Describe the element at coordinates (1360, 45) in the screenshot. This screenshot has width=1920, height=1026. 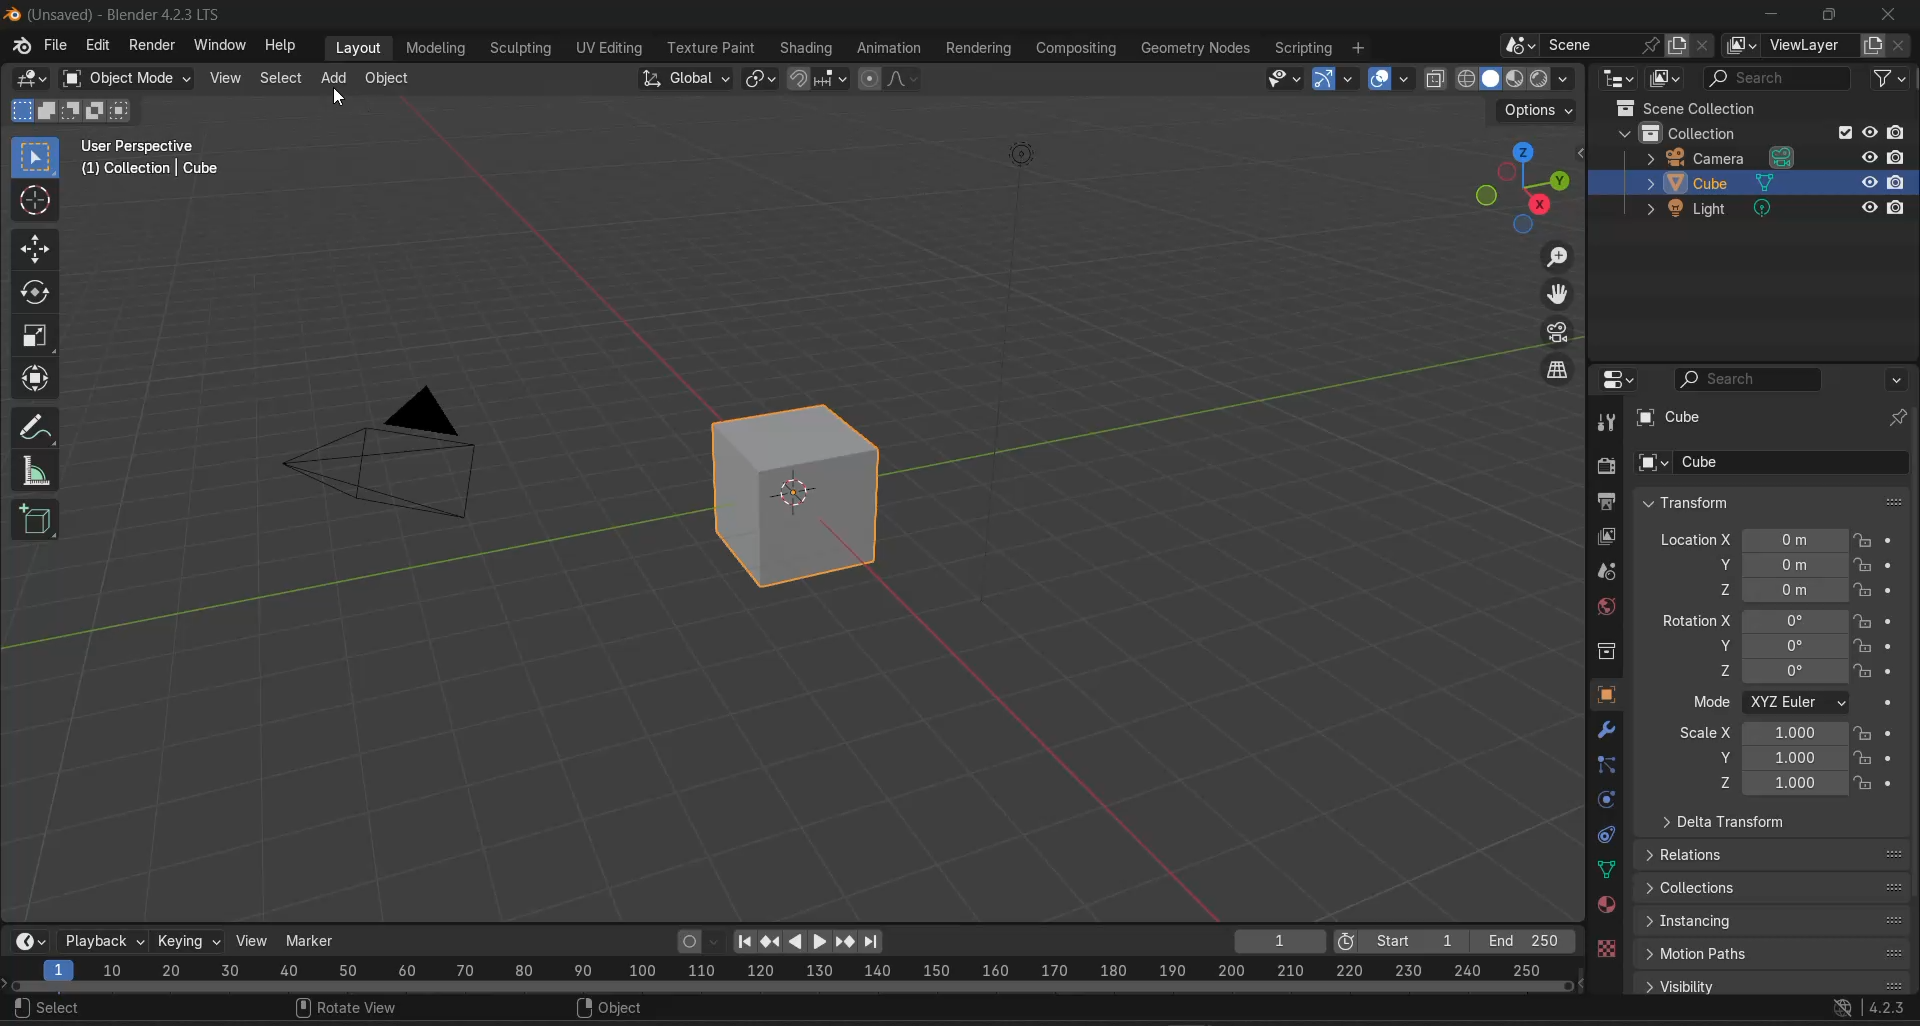
I see `add workspace` at that location.